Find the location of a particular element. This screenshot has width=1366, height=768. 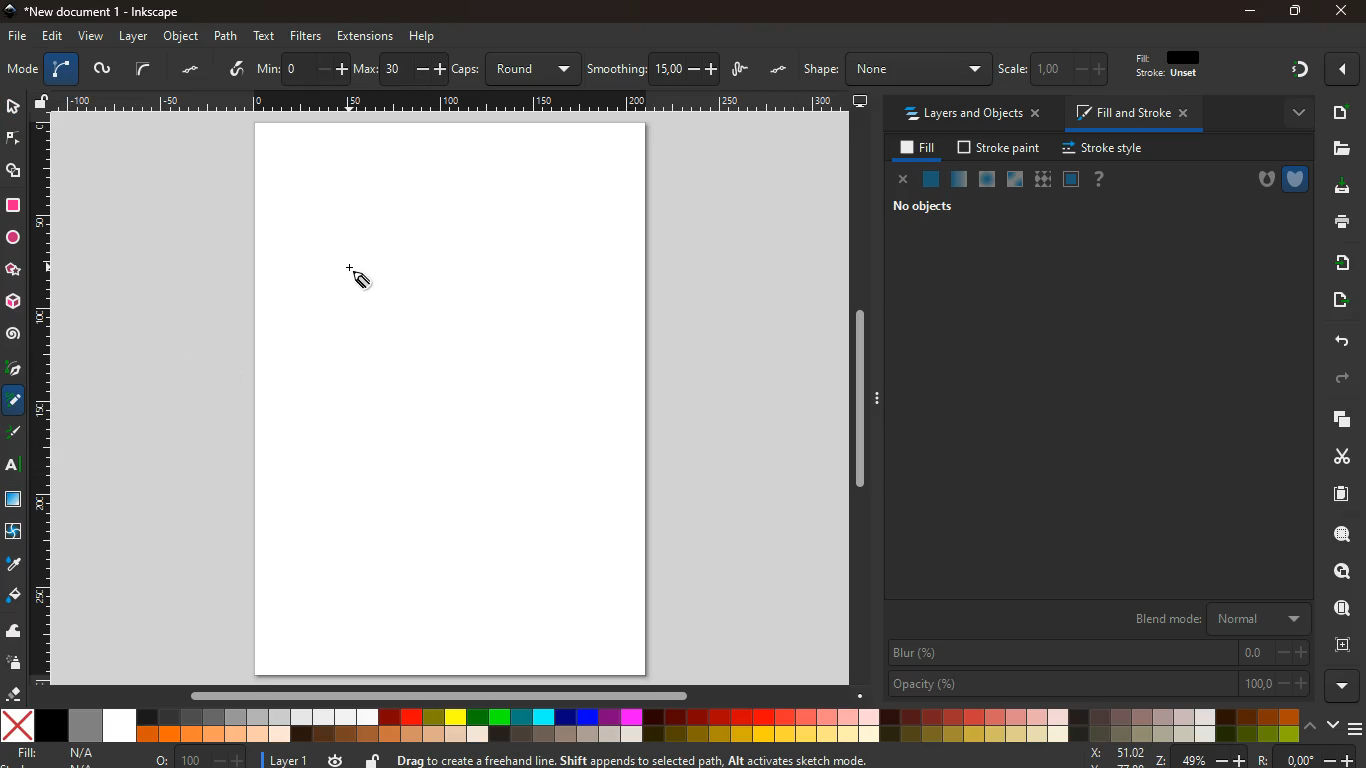

paint is located at coordinates (15, 597).